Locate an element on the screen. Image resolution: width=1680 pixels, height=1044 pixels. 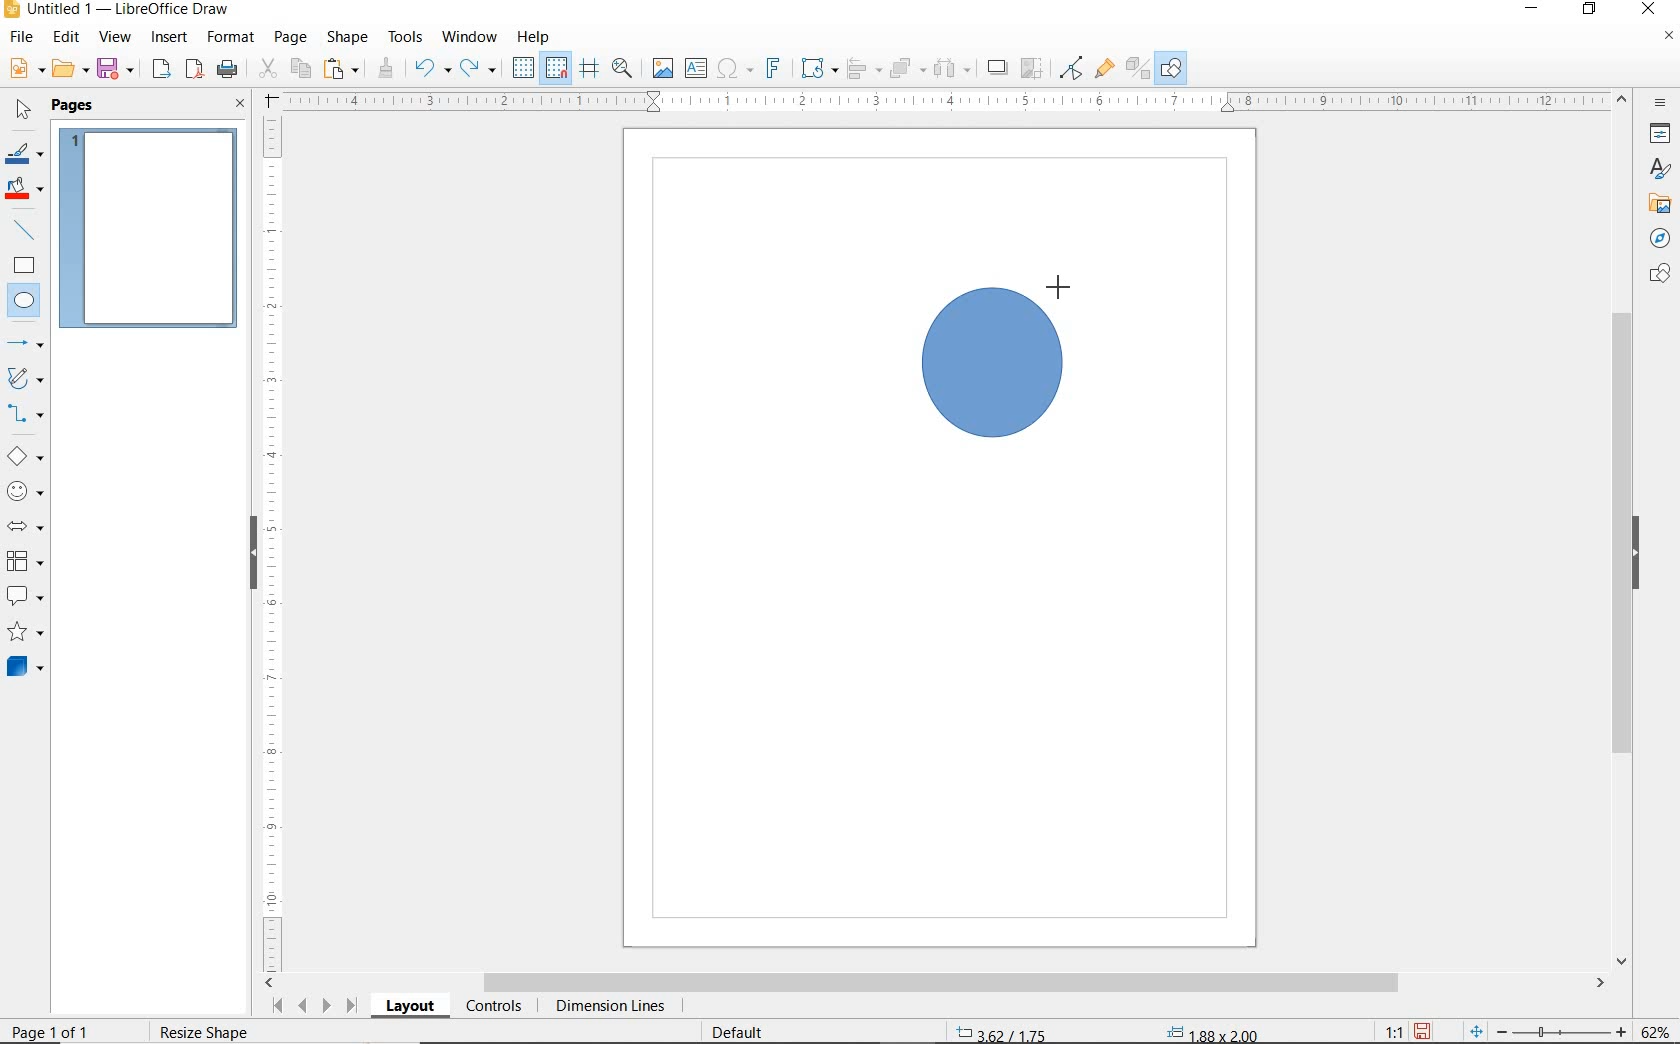
PAGE 1 O 1 is located at coordinates (65, 1024).